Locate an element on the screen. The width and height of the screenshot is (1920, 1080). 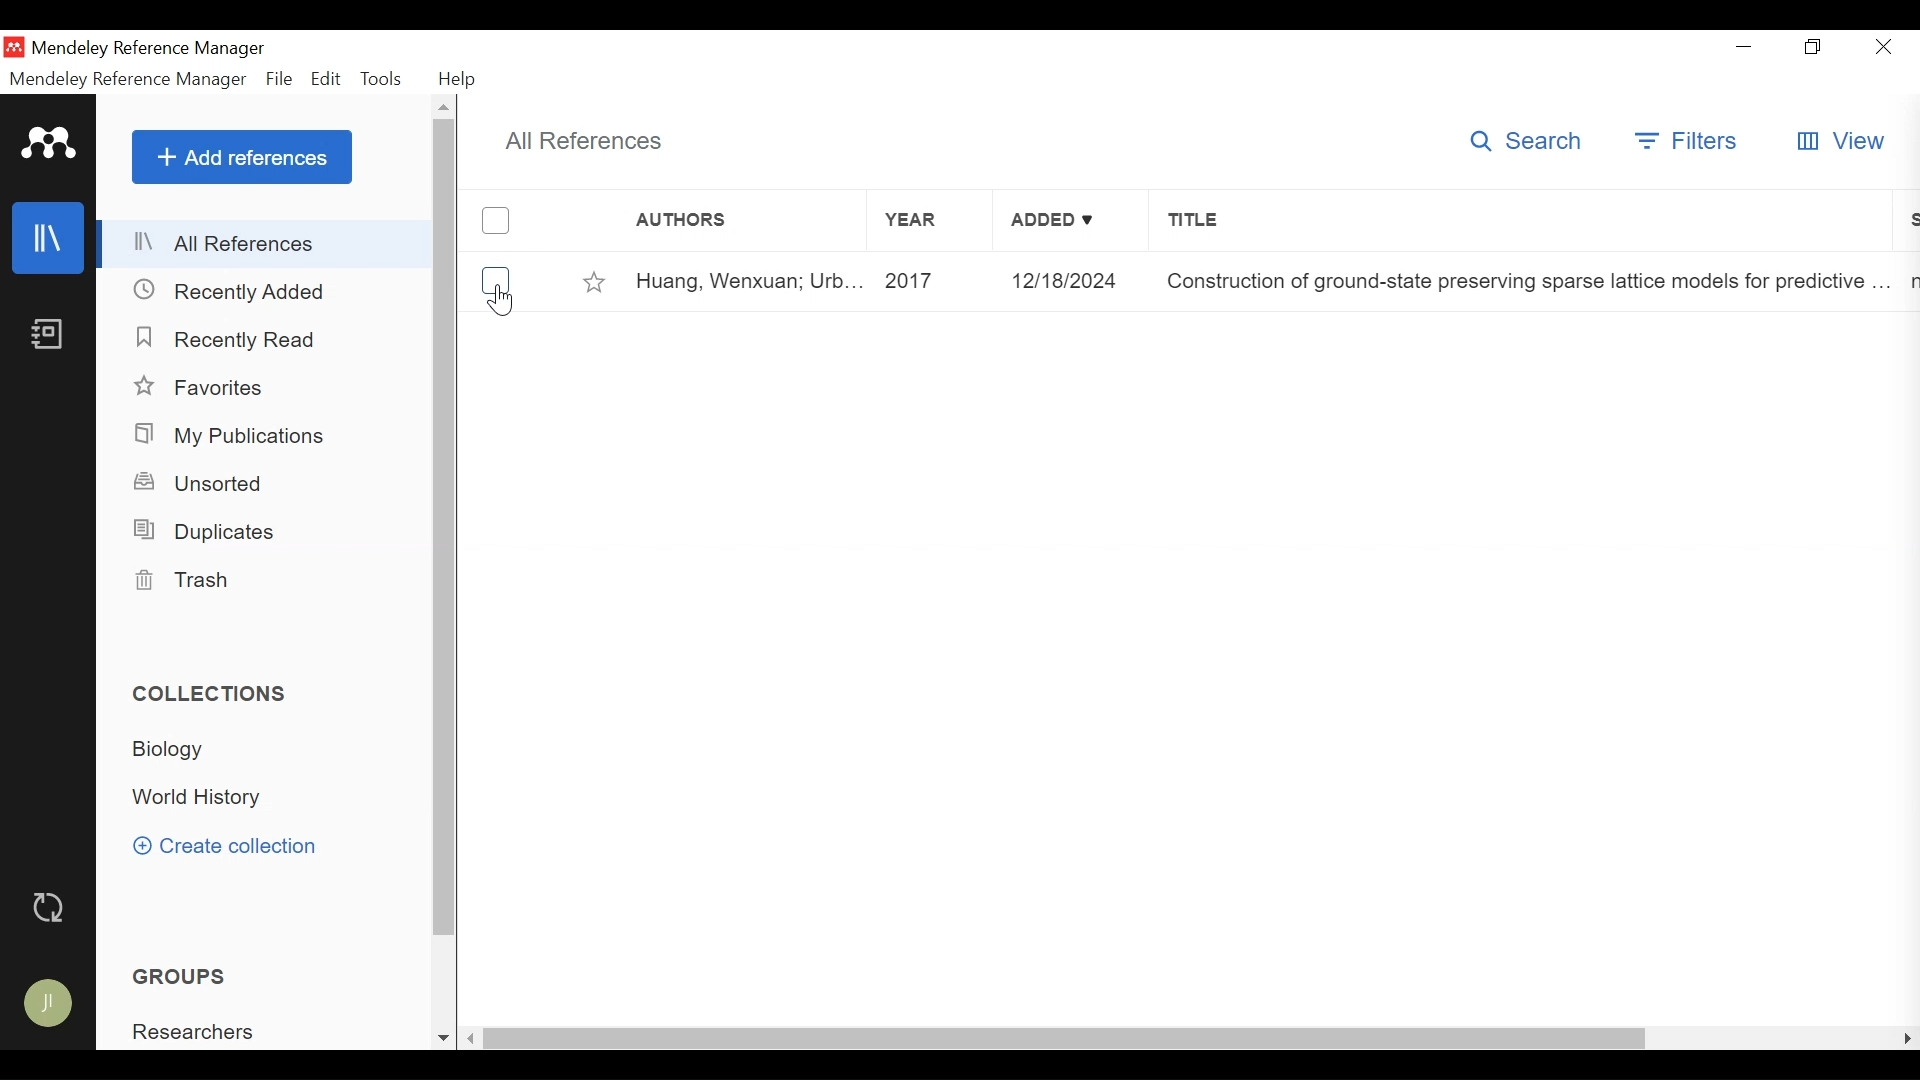
Notebook is located at coordinates (50, 336).